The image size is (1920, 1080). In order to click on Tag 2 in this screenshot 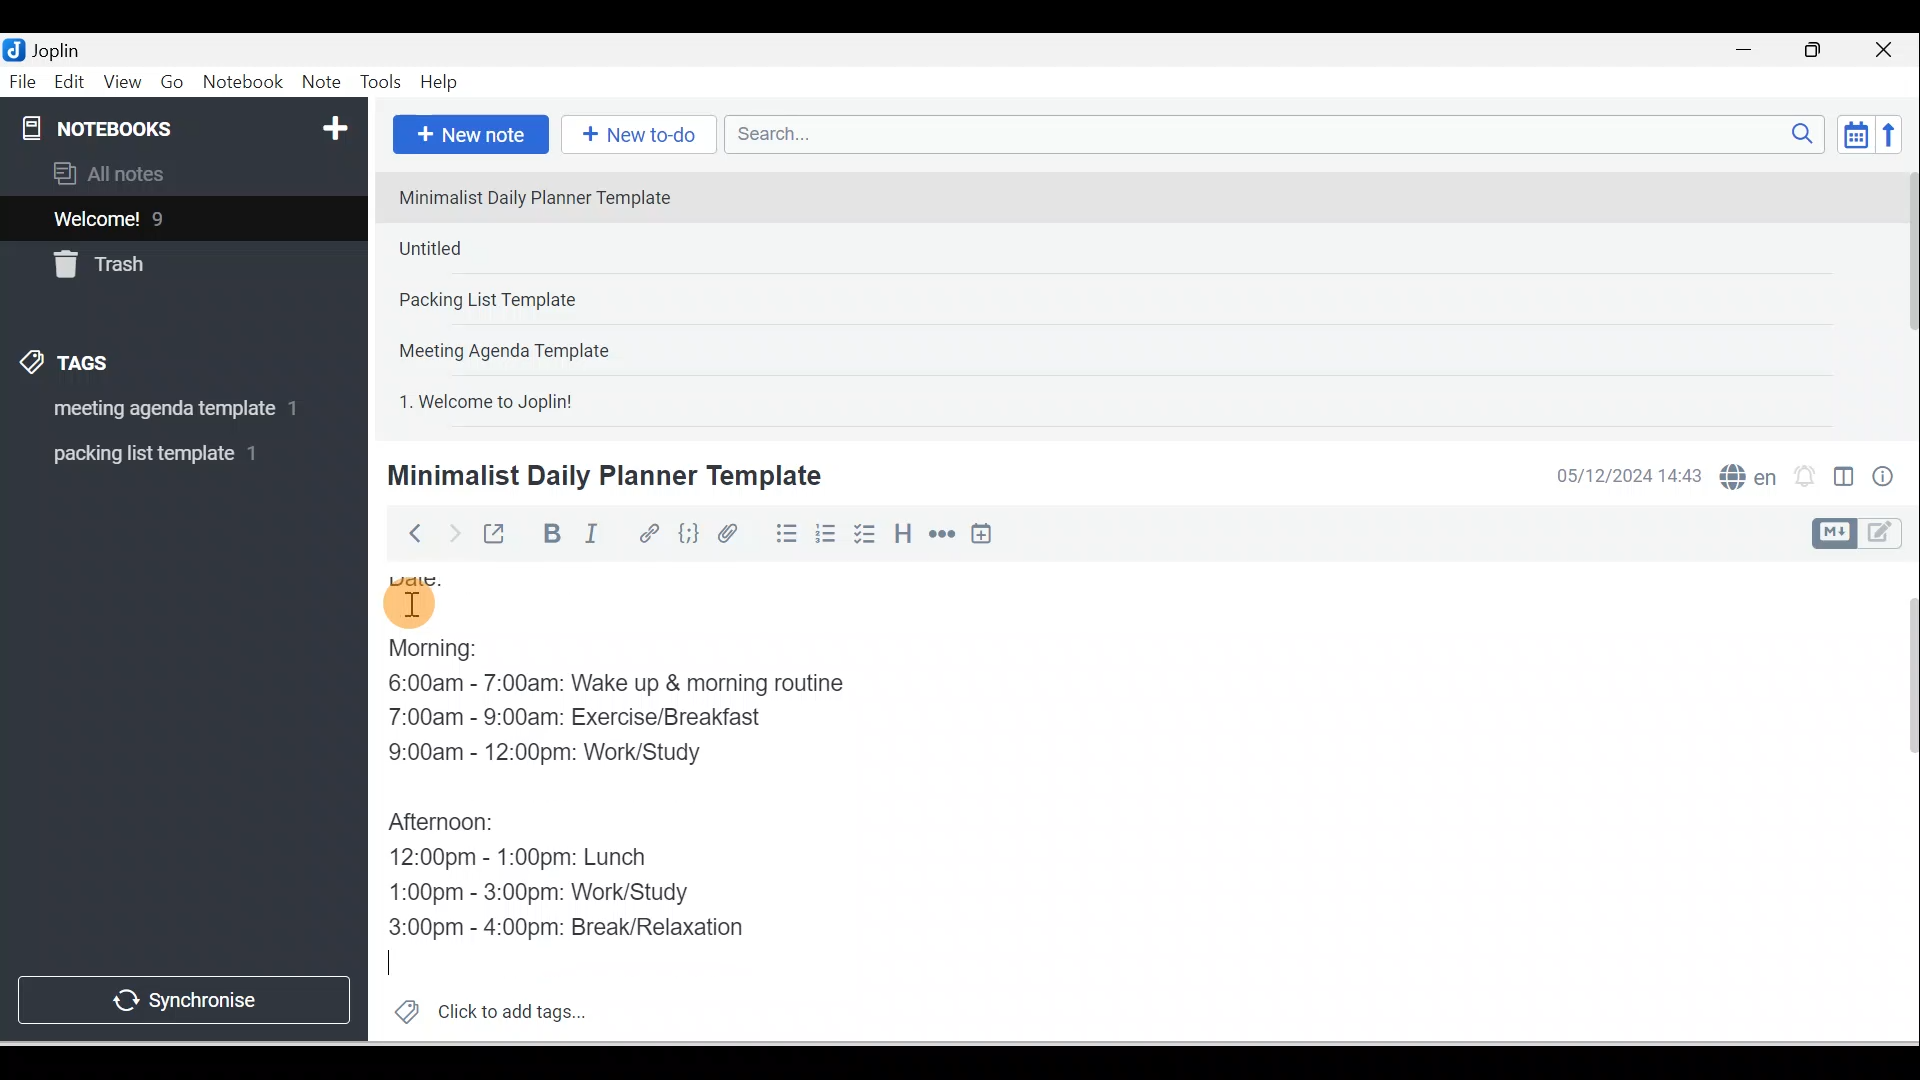, I will do `click(169, 454)`.